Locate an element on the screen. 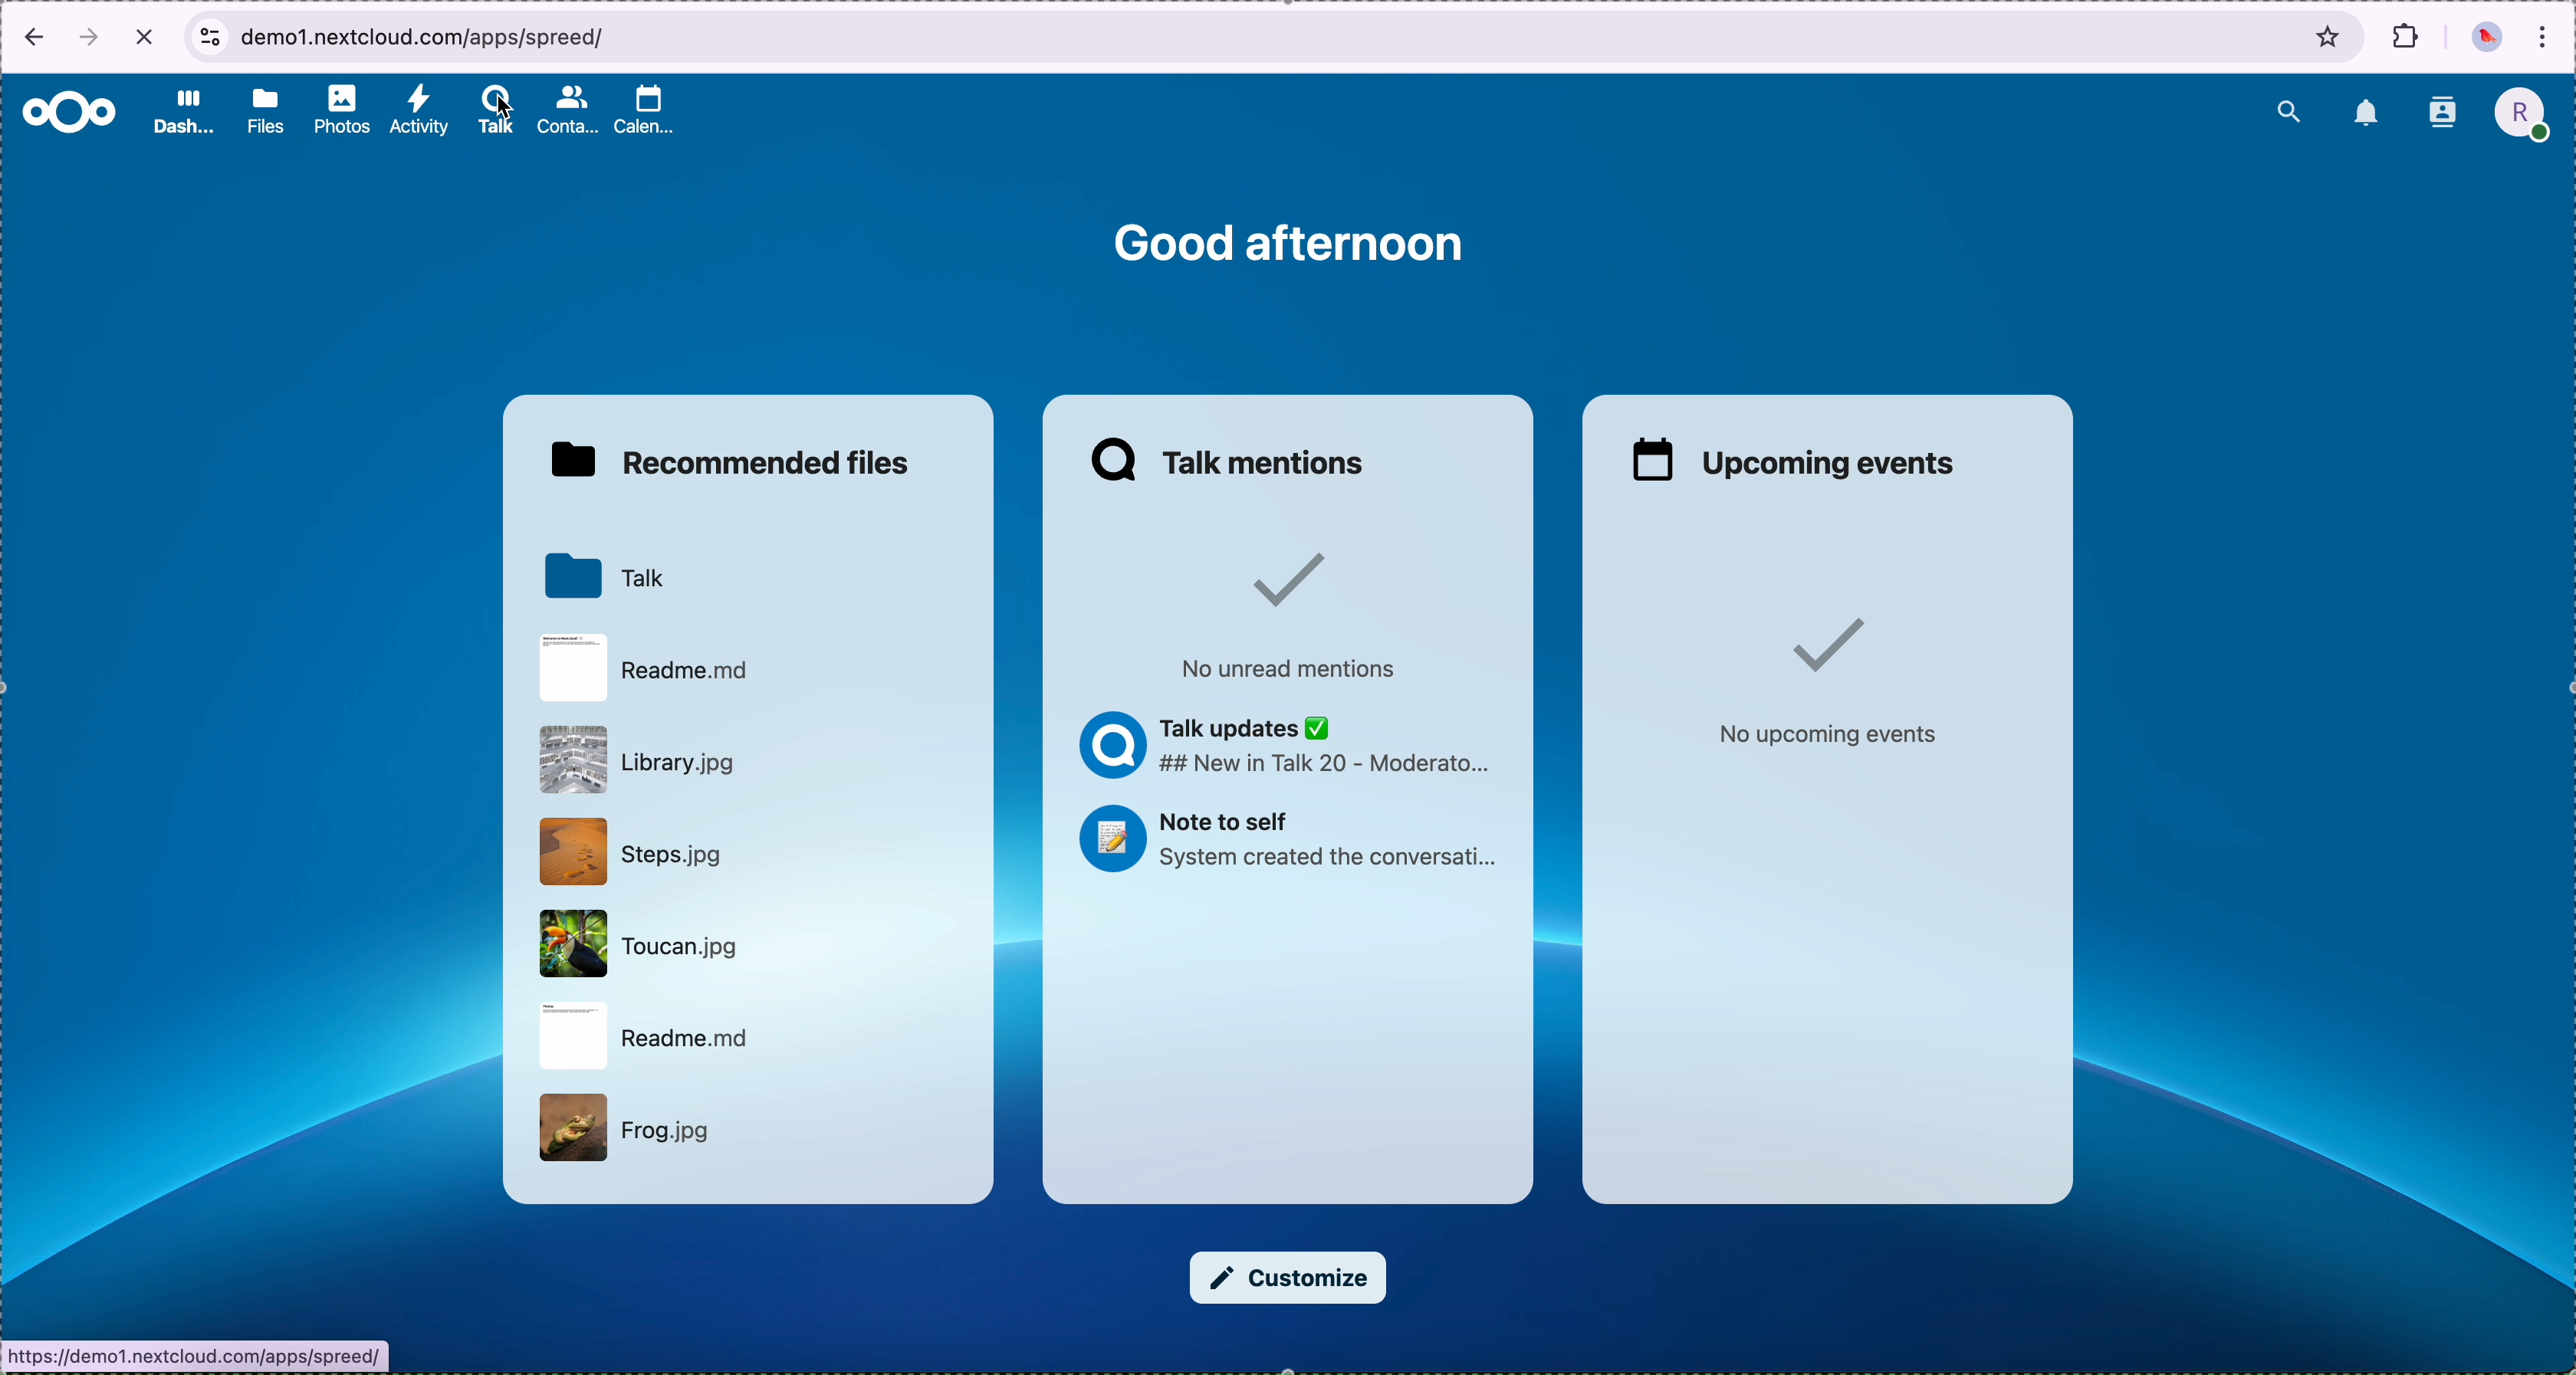 This screenshot has height=1375, width=2576. back is located at coordinates (26, 35).